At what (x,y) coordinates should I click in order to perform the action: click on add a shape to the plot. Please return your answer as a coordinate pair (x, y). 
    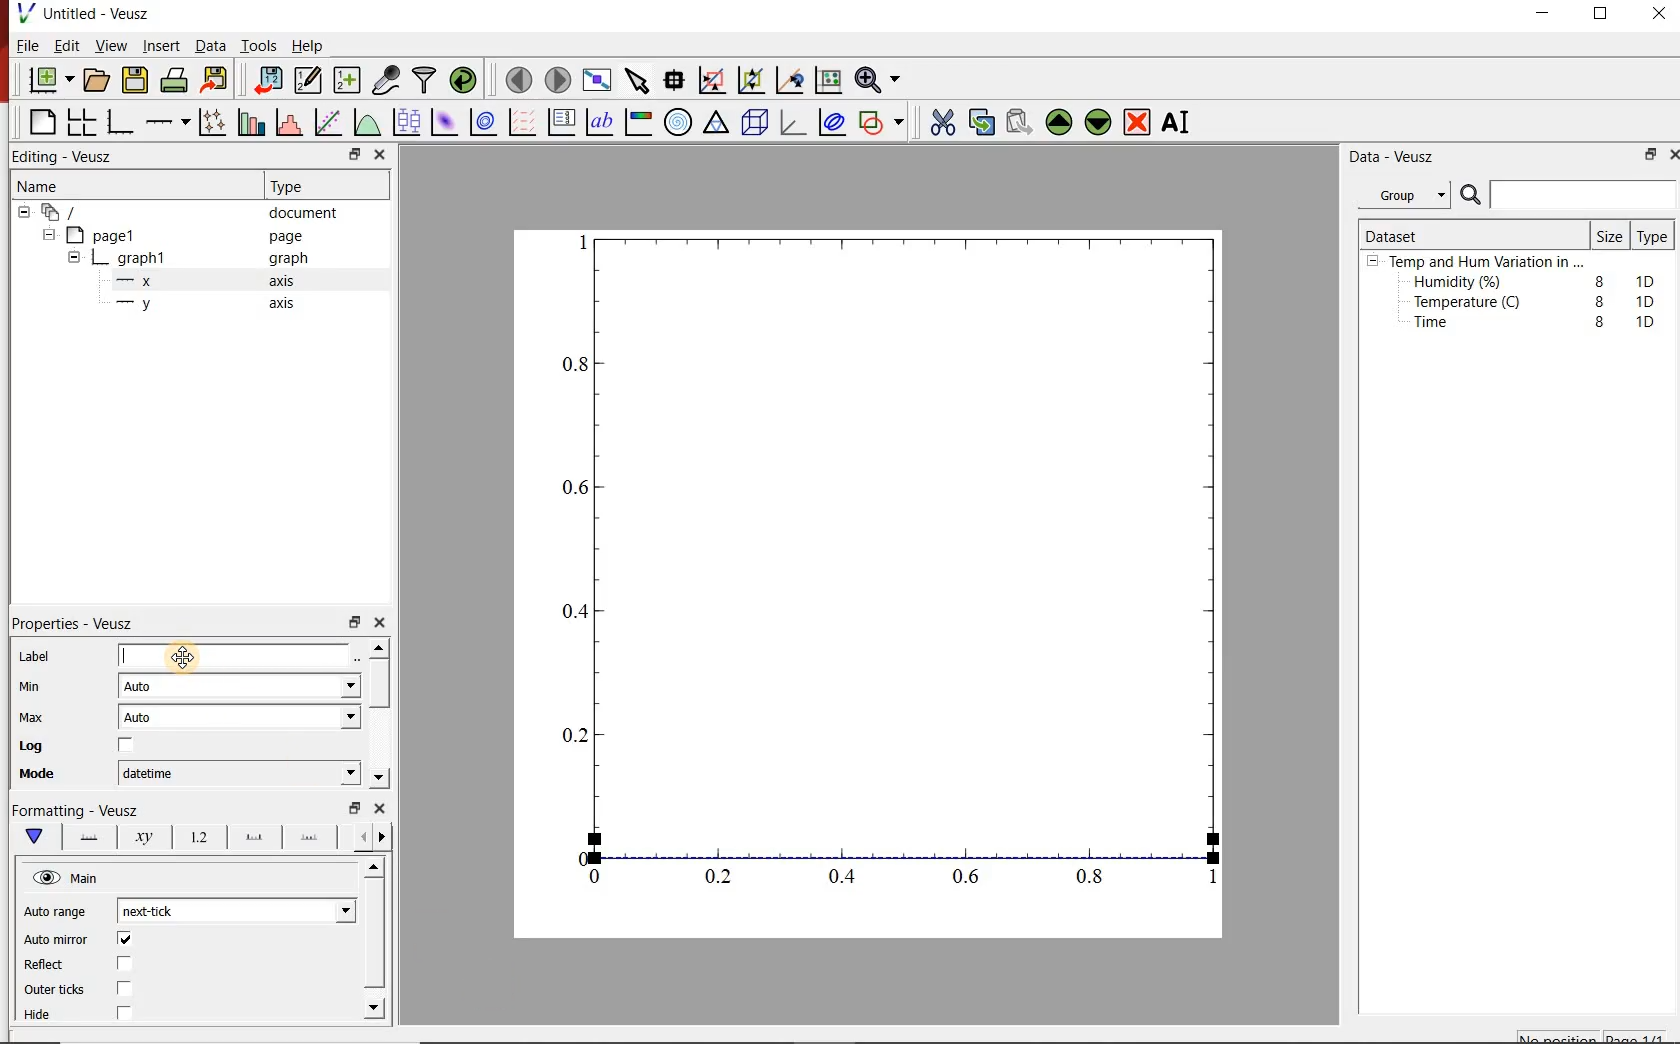
    Looking at the image, I should click on (886, 125).